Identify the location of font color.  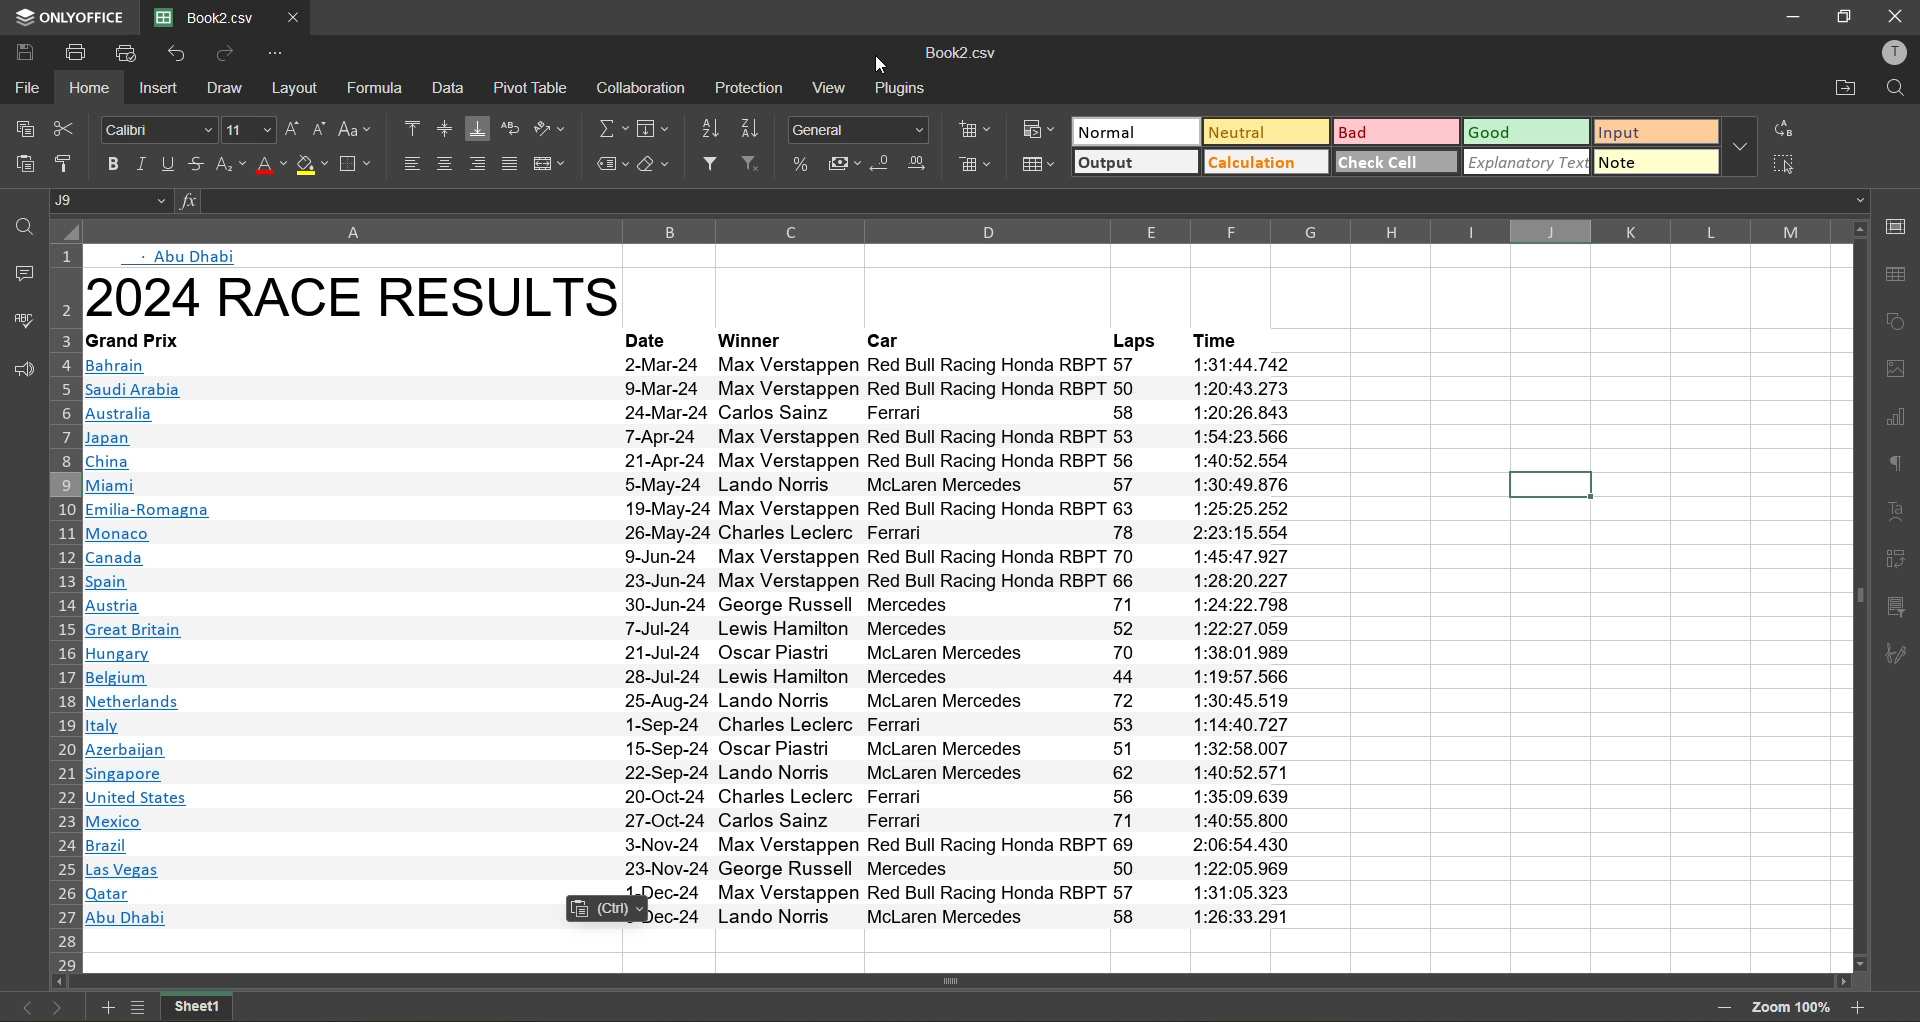
(275, 162).